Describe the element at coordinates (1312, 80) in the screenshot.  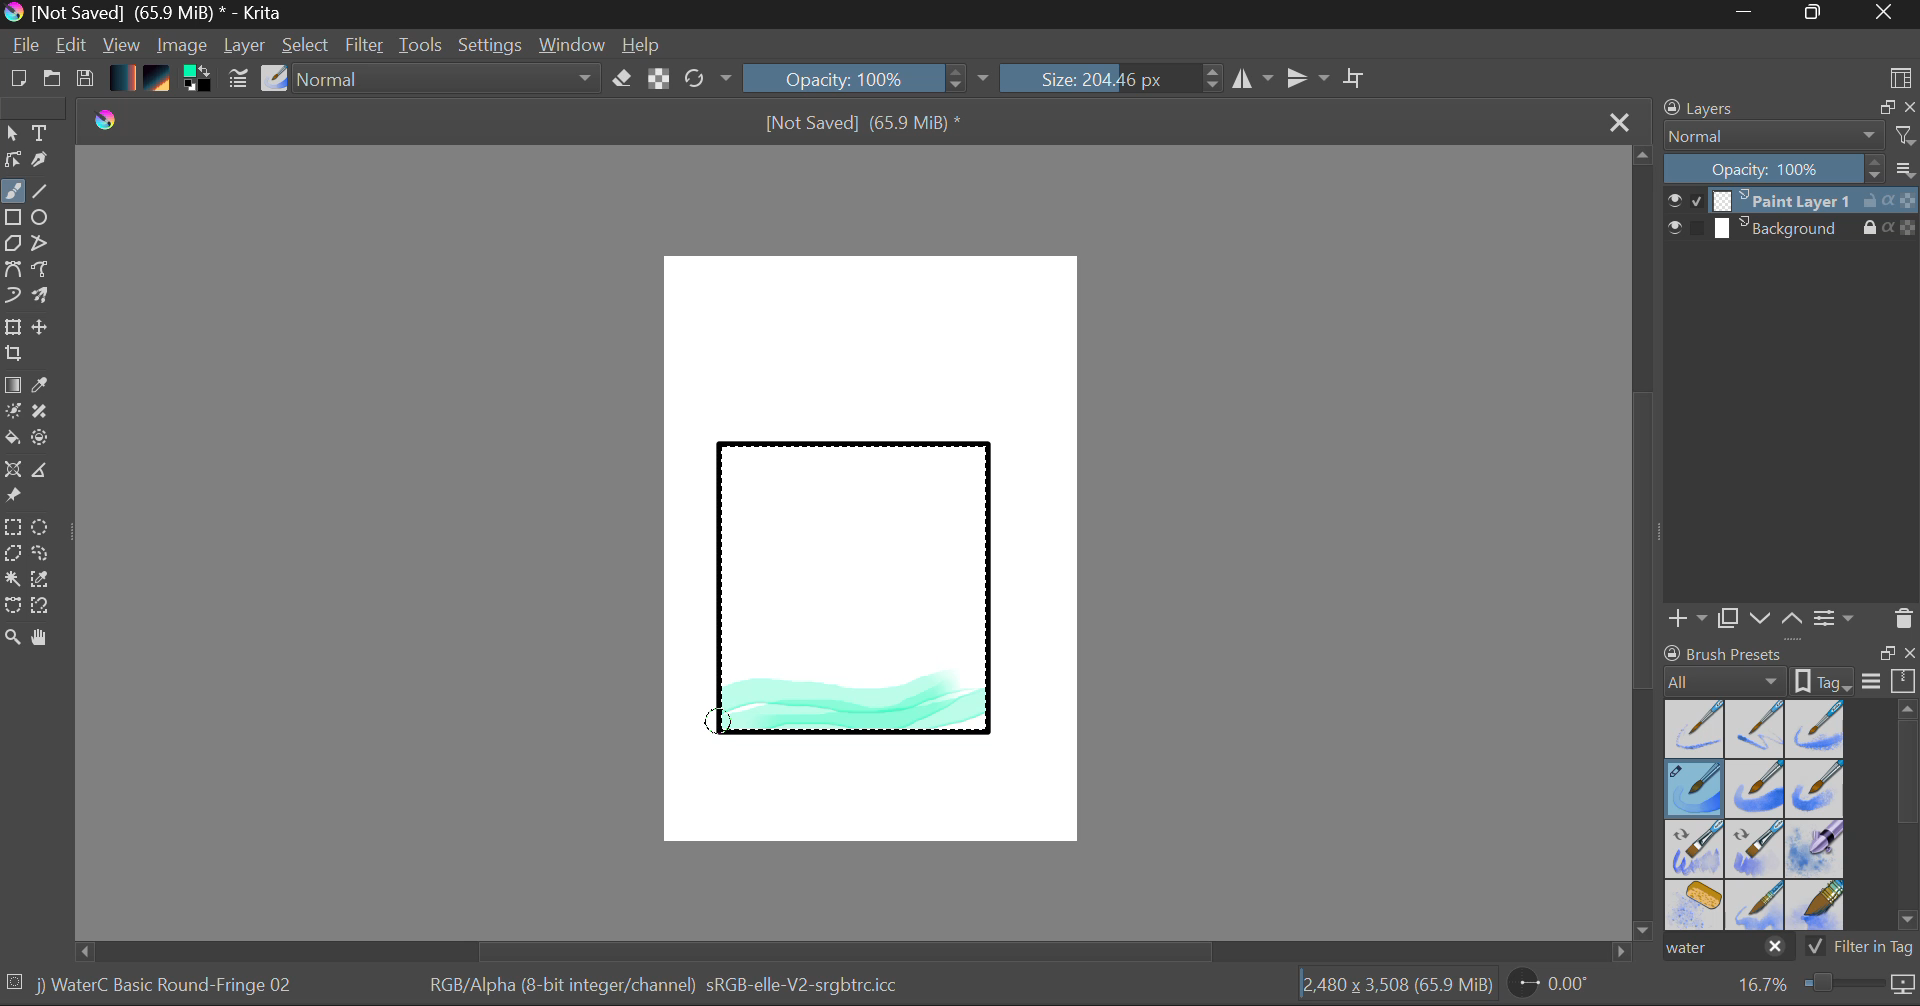
I see `Horizontal Mirror Flip` at that location.